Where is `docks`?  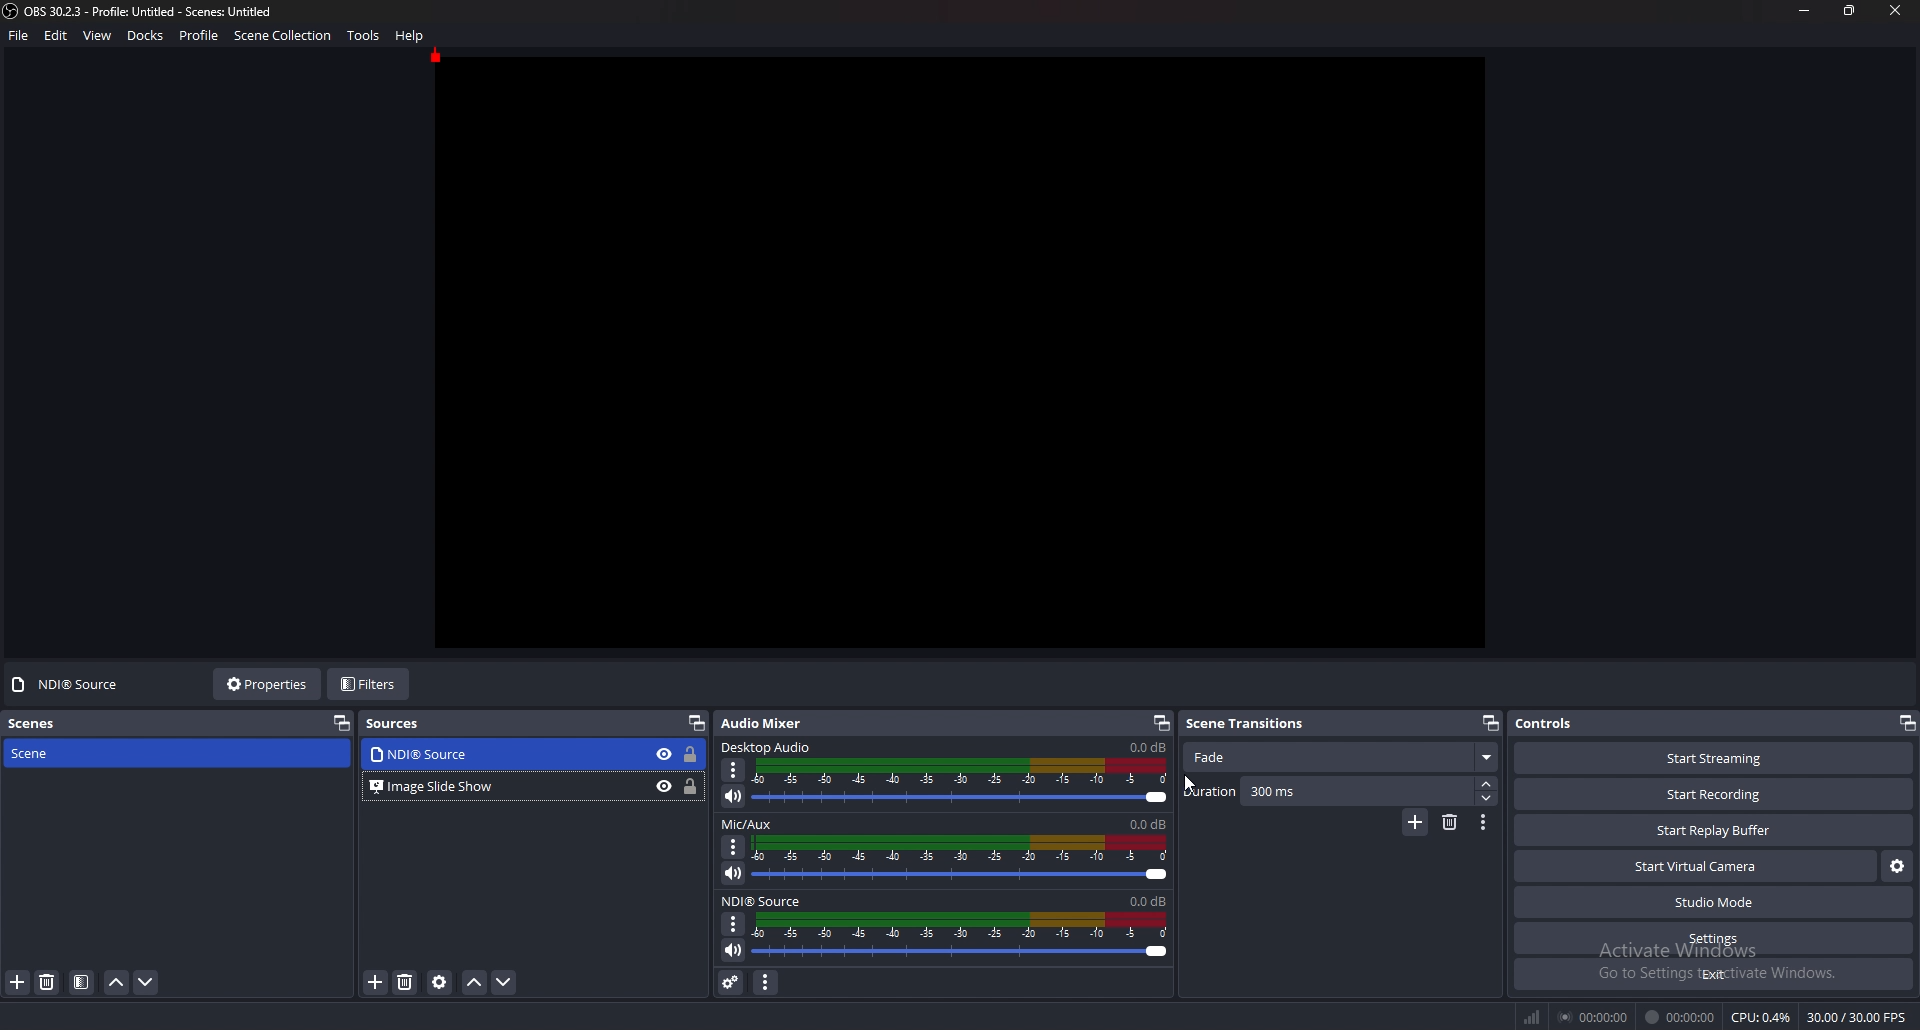
docks is located at coordinates (148, 35).